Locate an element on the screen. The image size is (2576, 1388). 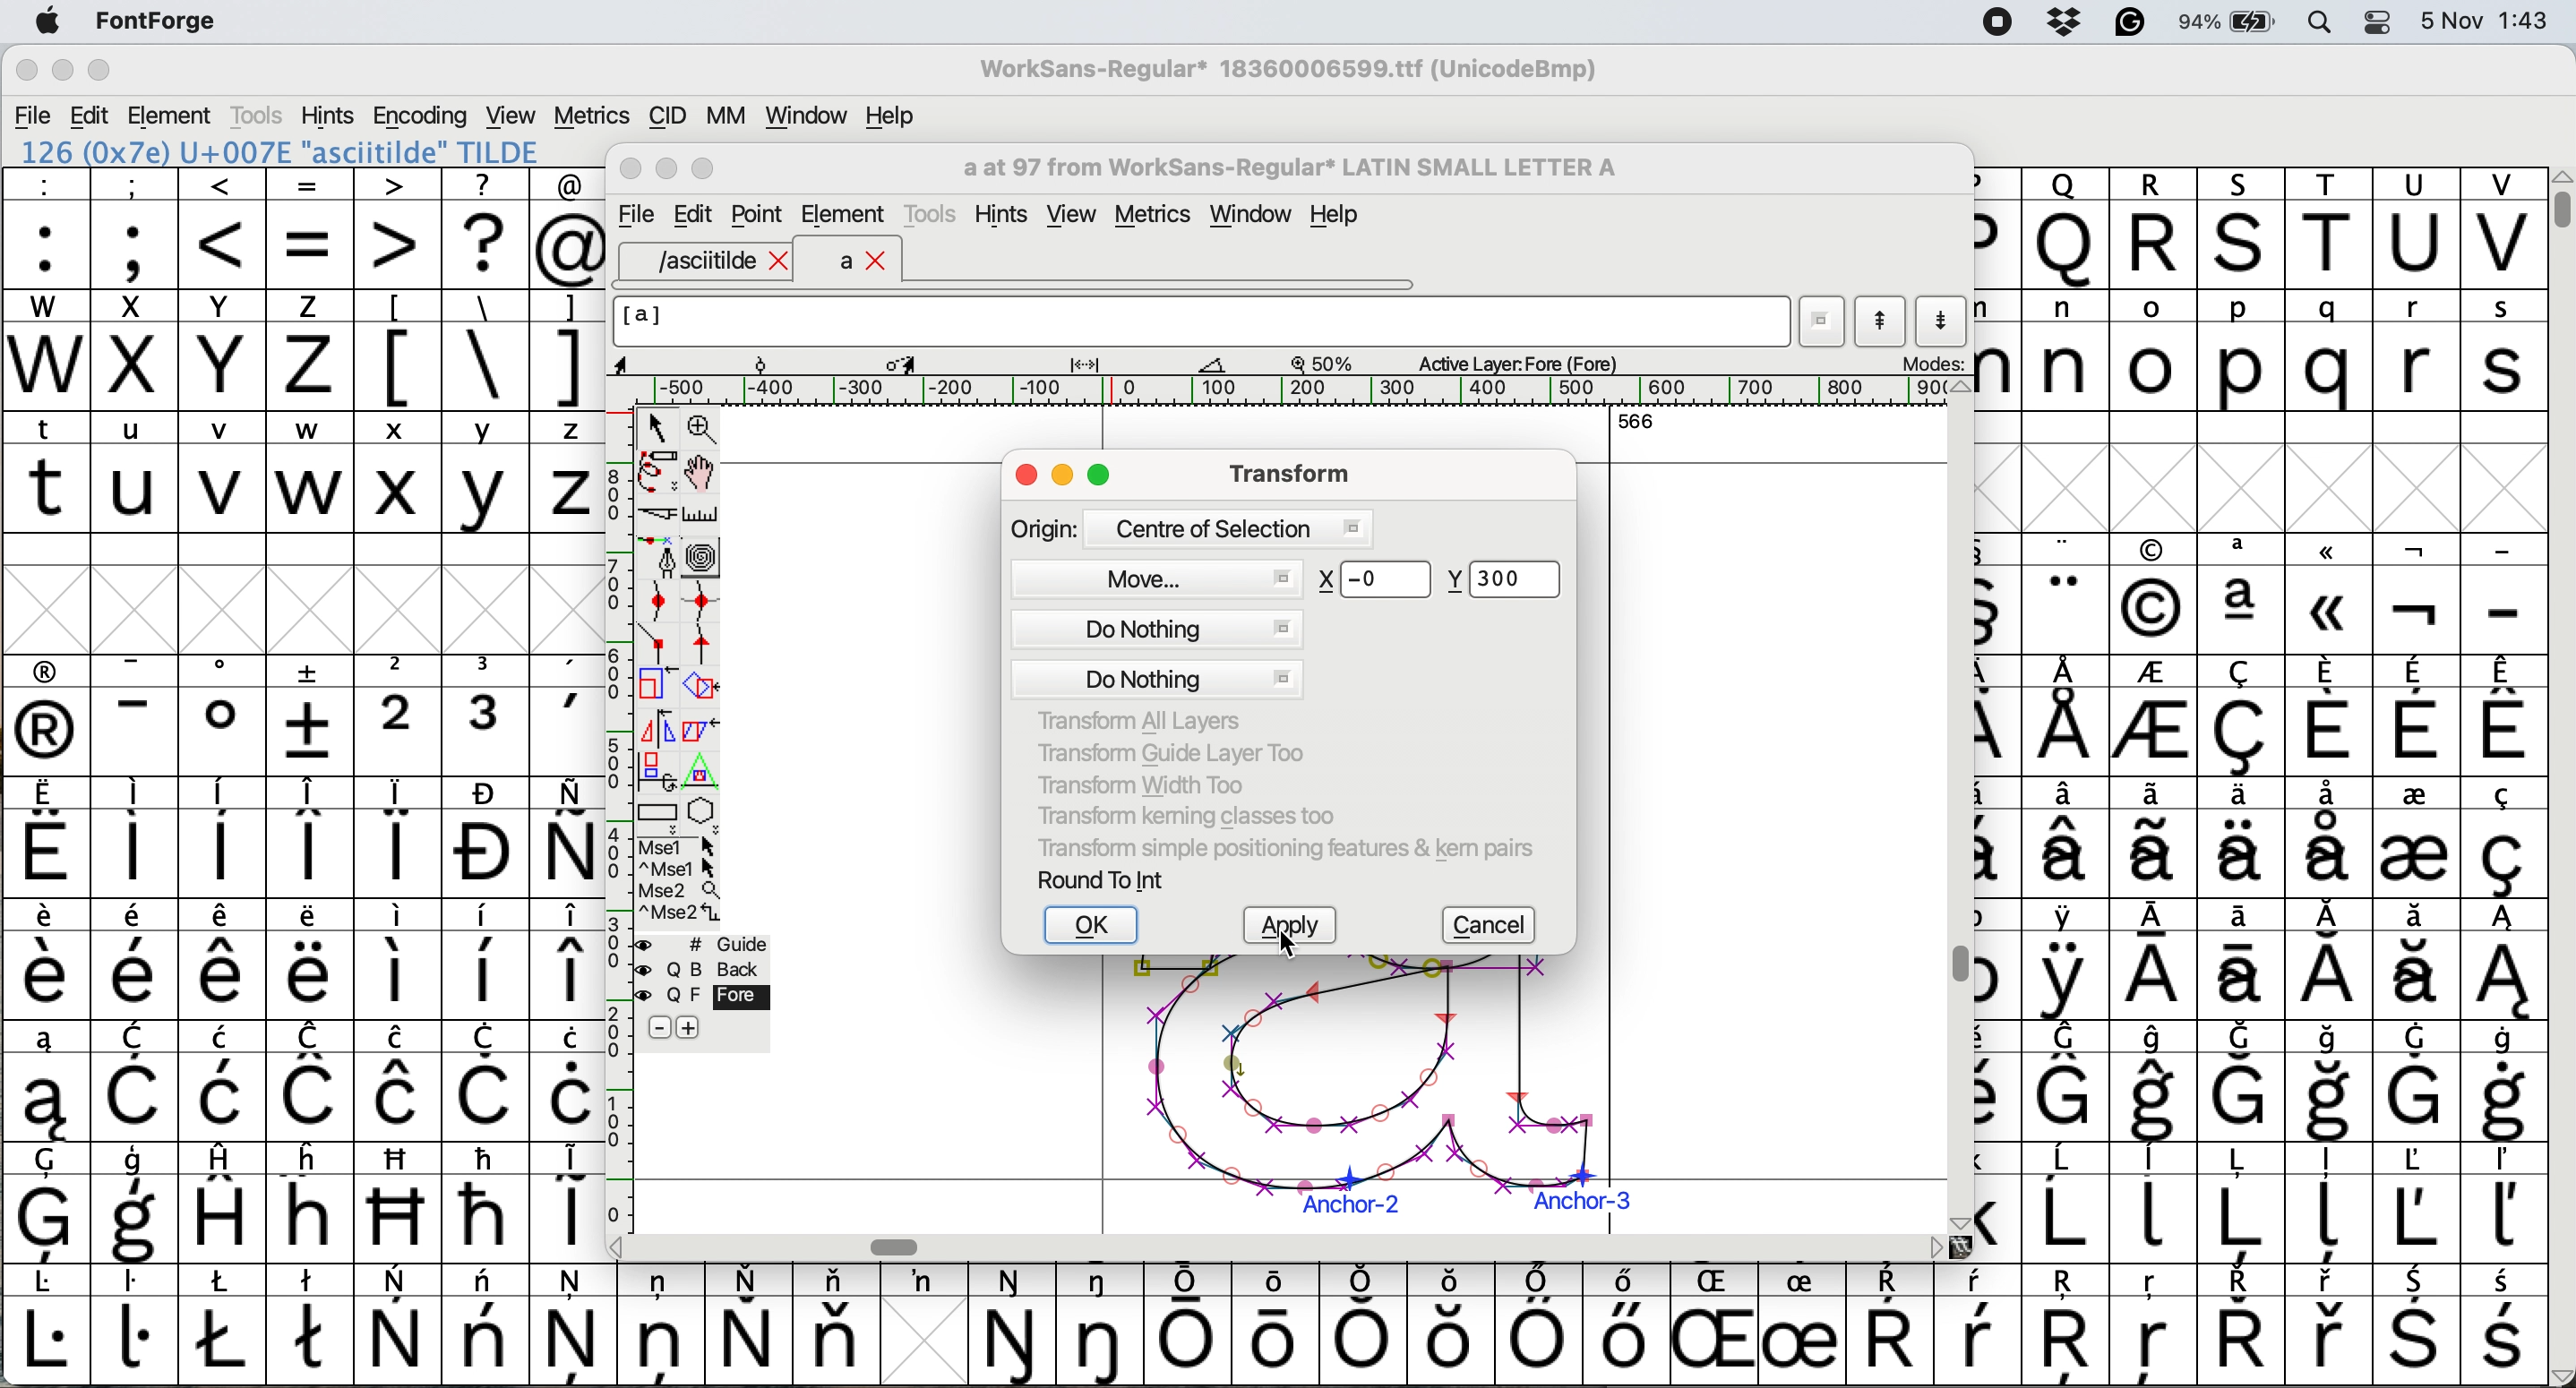
Close is located at coordinates (632, 170).